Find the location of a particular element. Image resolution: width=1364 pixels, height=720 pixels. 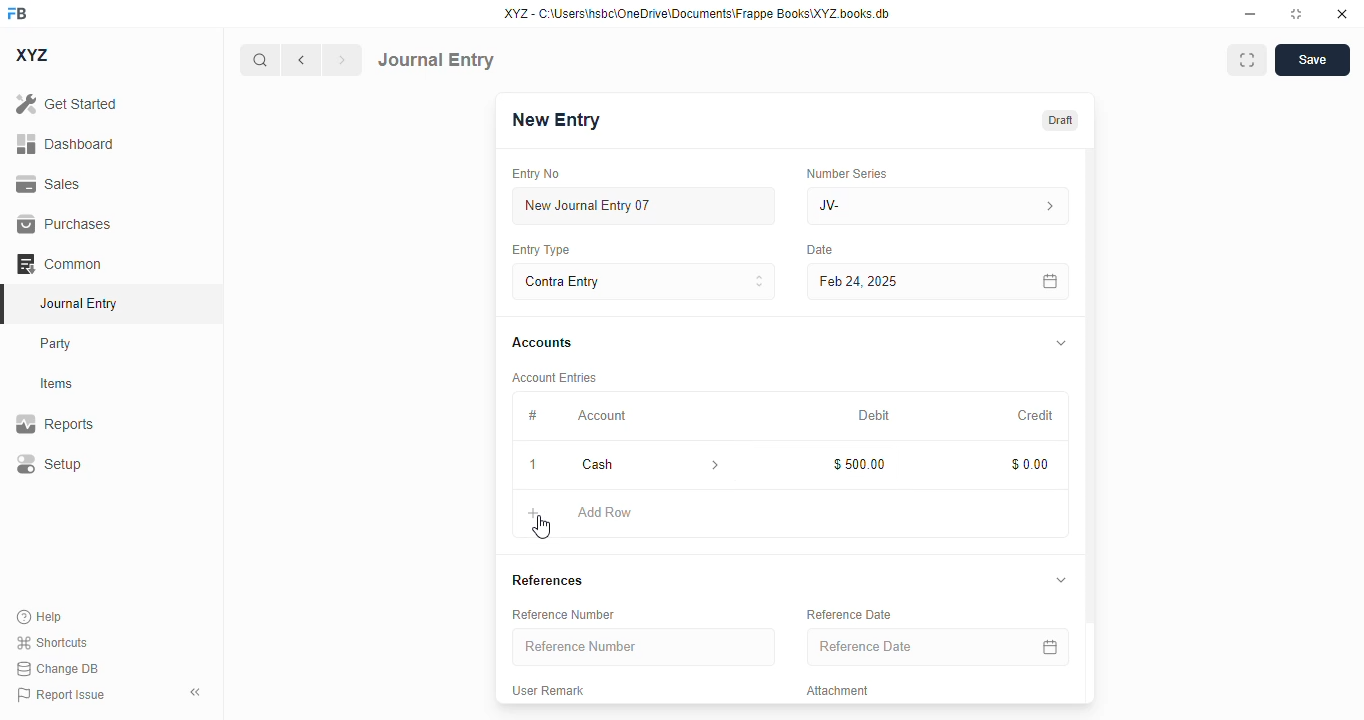

dashboard is located at coordinates (65, 143).